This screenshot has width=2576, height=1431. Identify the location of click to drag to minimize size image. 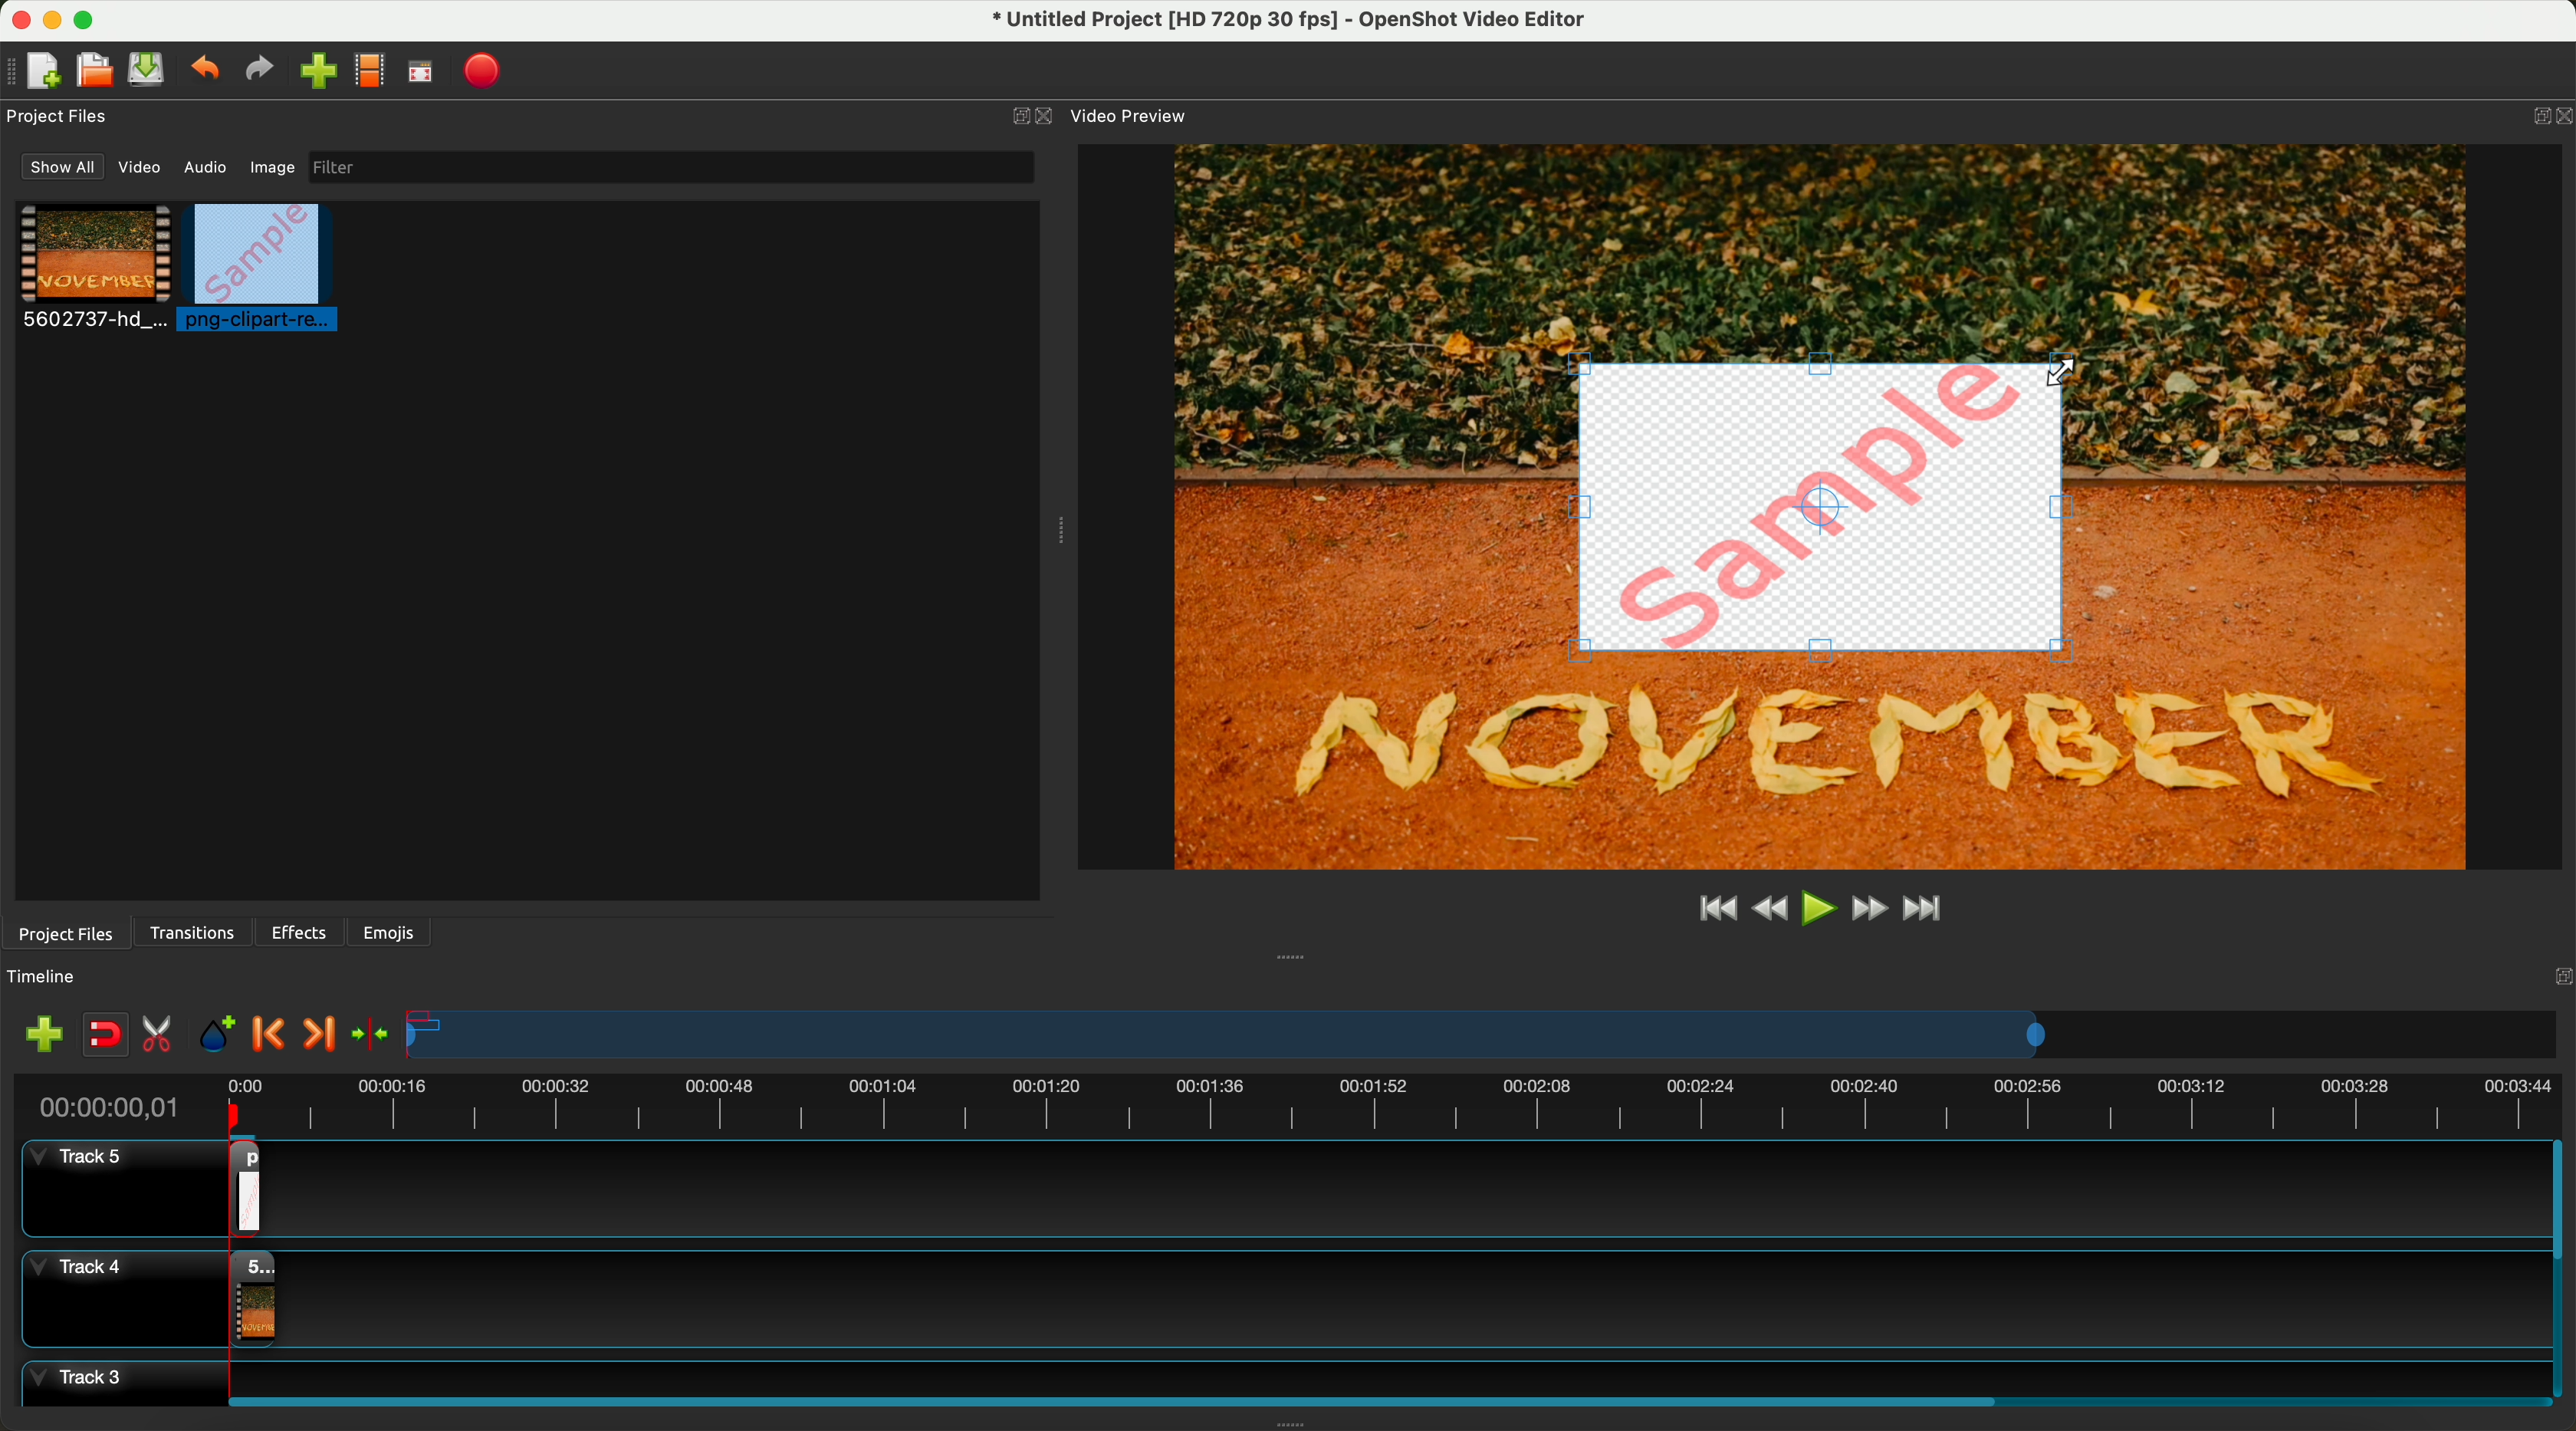
(2067, 373).